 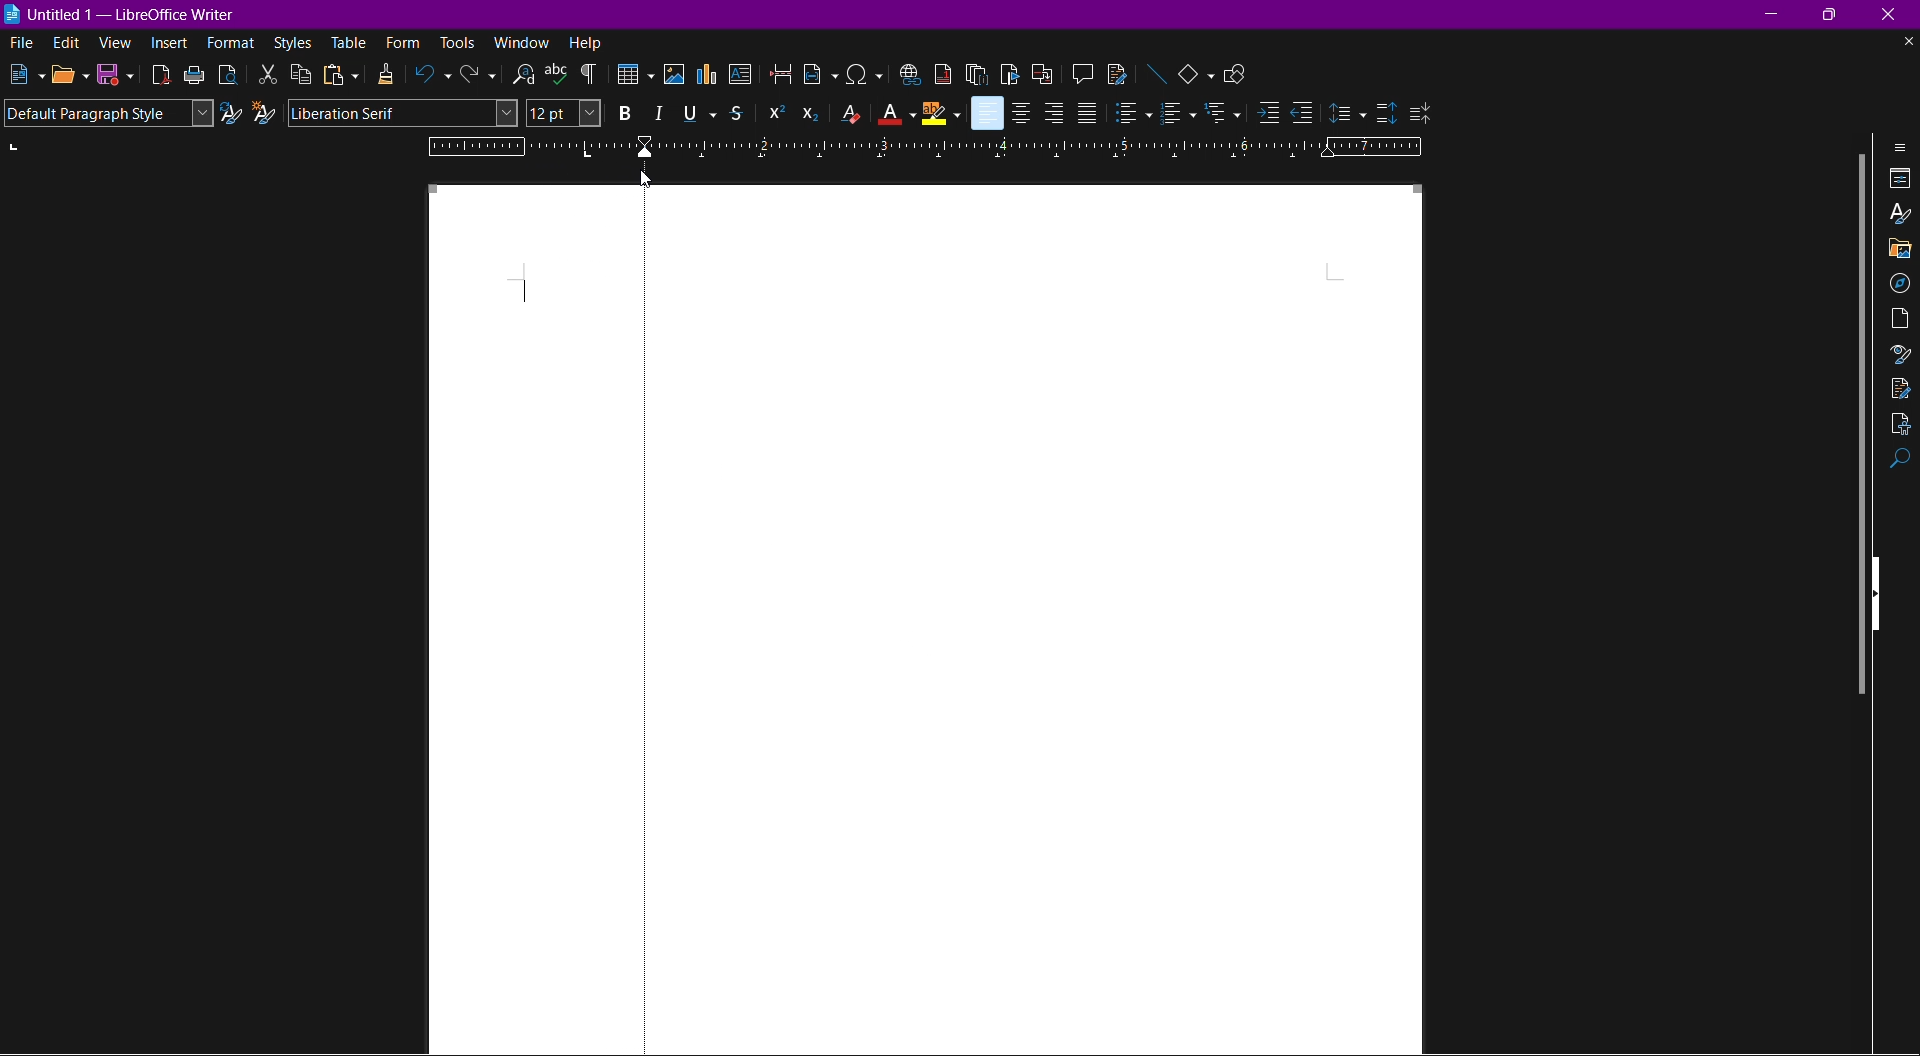 What do you see at coordinates (1347, 110) in the screenshot?
I see `Set Line Spacing` at bounding box center [1347, 110].